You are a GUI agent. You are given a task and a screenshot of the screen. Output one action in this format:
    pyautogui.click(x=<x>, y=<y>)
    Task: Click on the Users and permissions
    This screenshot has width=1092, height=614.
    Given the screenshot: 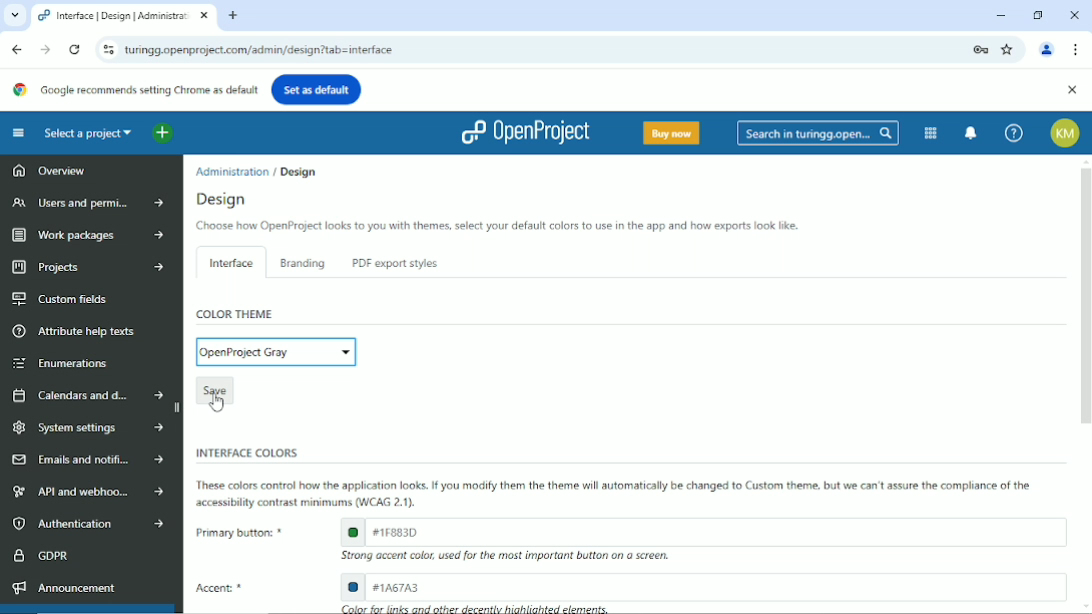 What is the action you would take?
    pyautogui.click(x=84, y=204)
    